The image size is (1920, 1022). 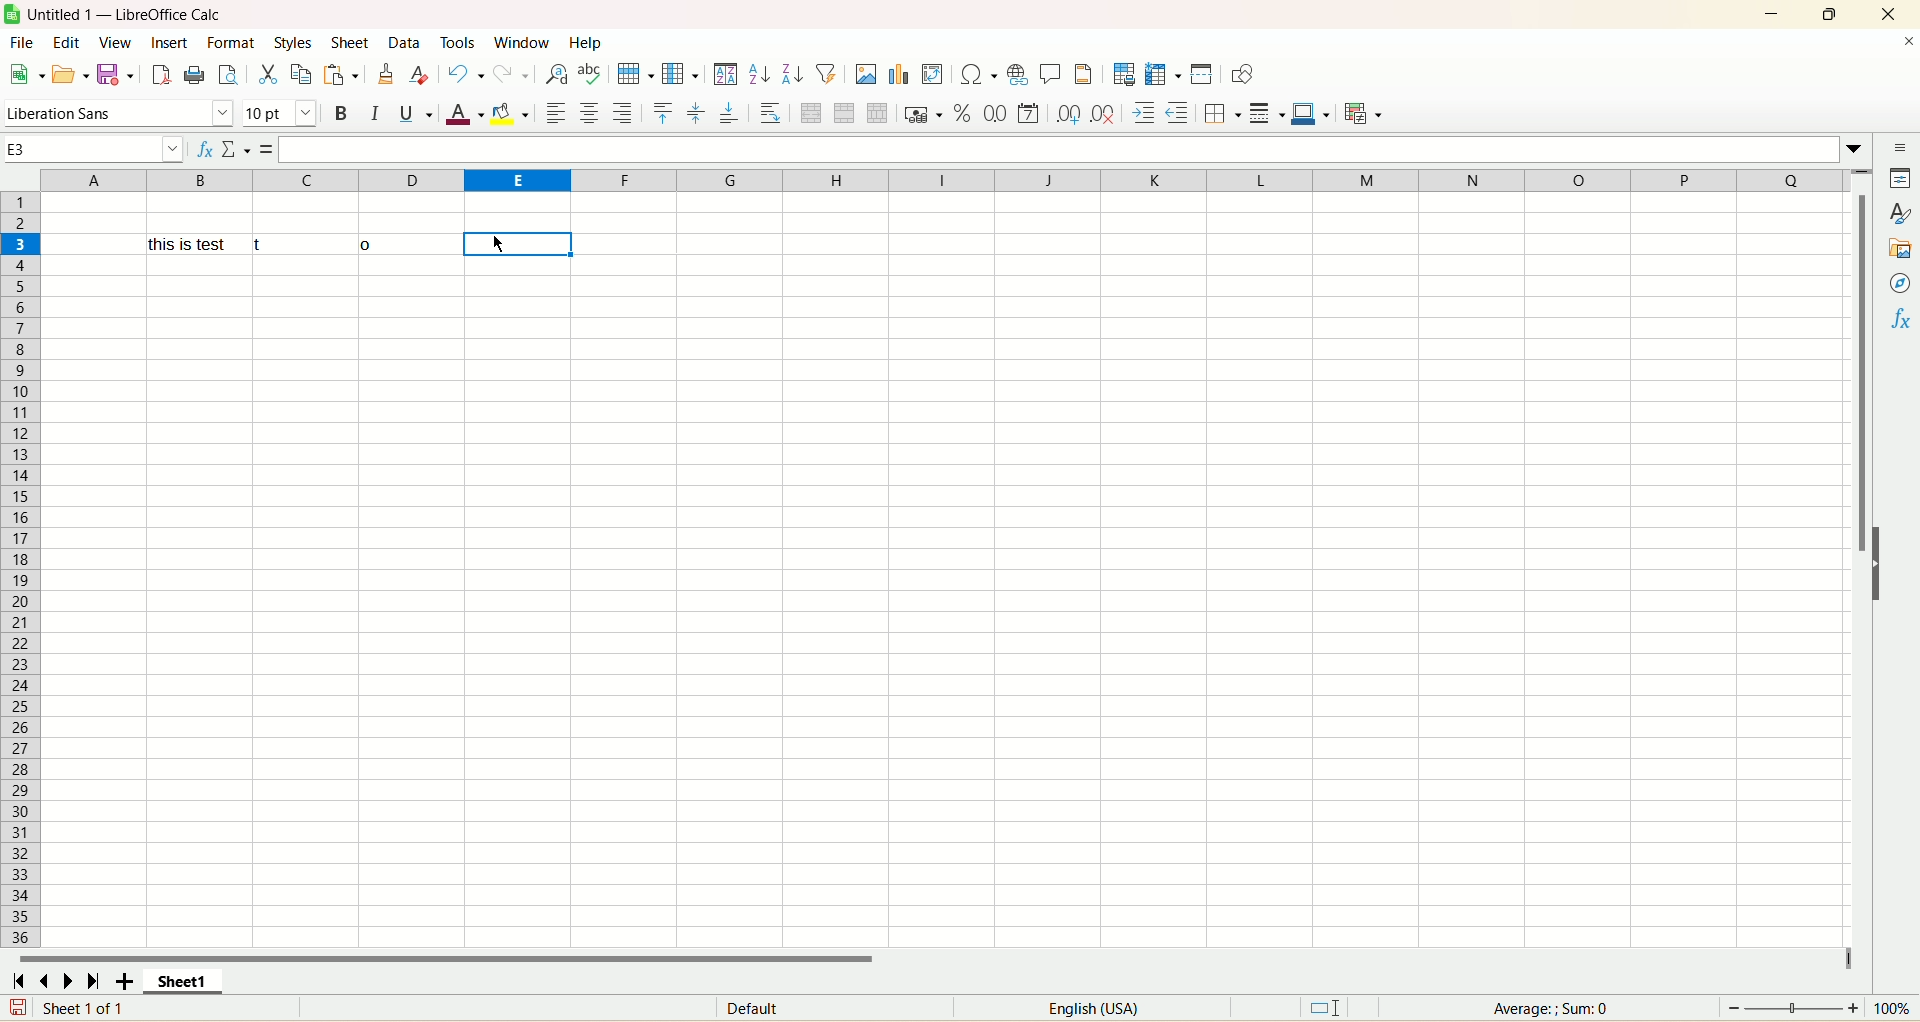 I want to click on gallery, so click(x=1898, y=249).